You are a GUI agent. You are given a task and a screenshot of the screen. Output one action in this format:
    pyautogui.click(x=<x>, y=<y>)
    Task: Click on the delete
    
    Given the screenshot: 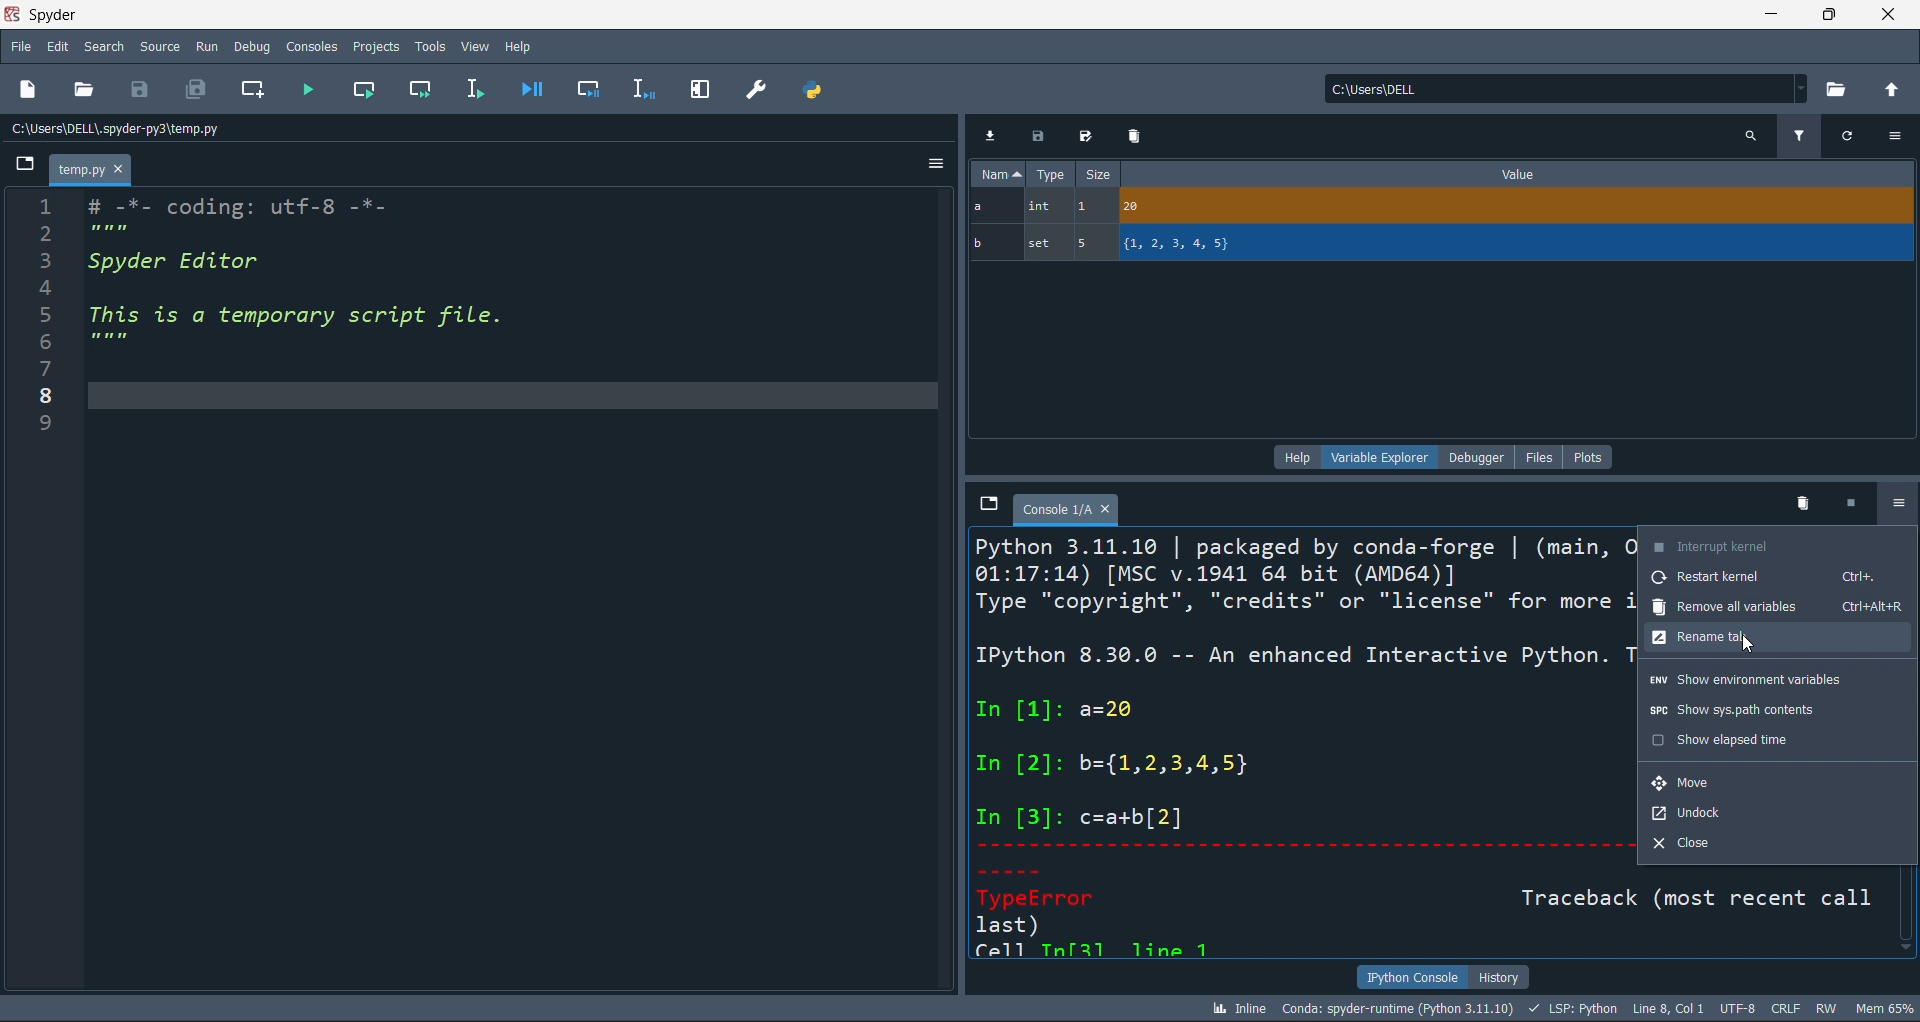 What is the action you would take?
    pyautogui.click(x=1133, y=135)
    